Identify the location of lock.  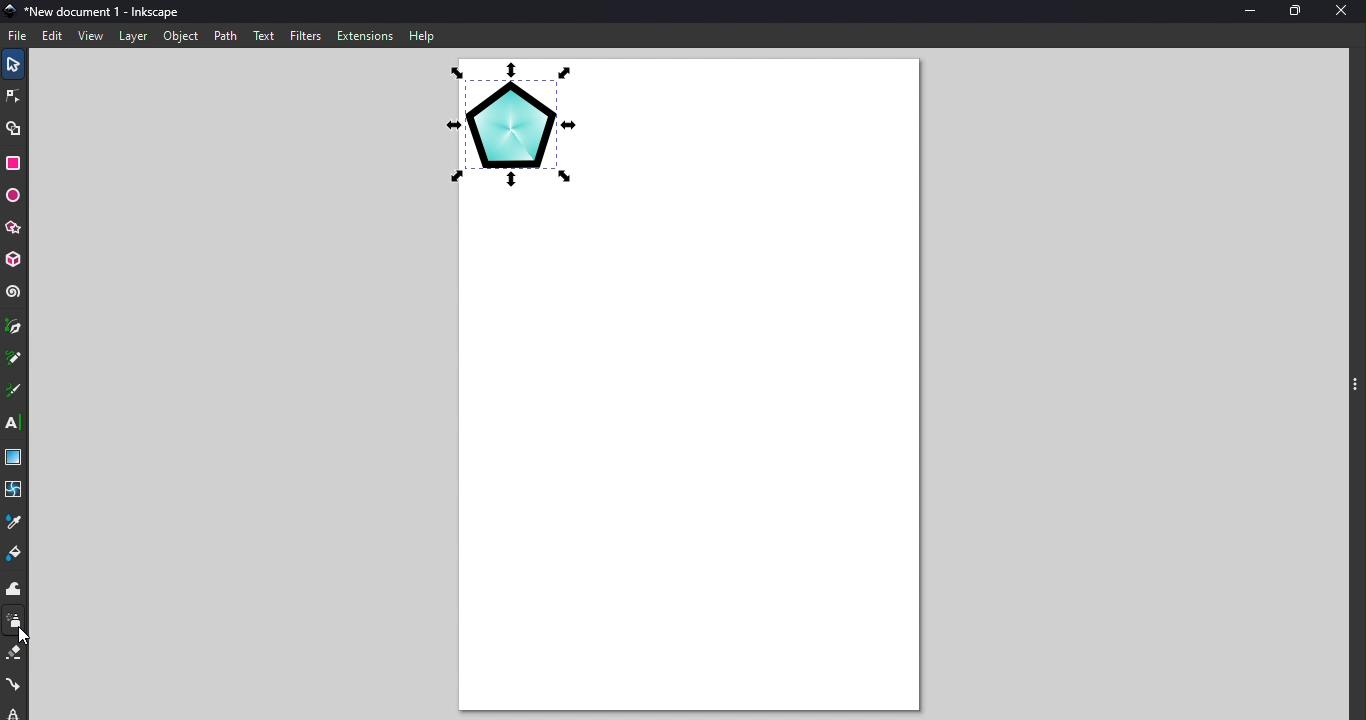
(16, 712).